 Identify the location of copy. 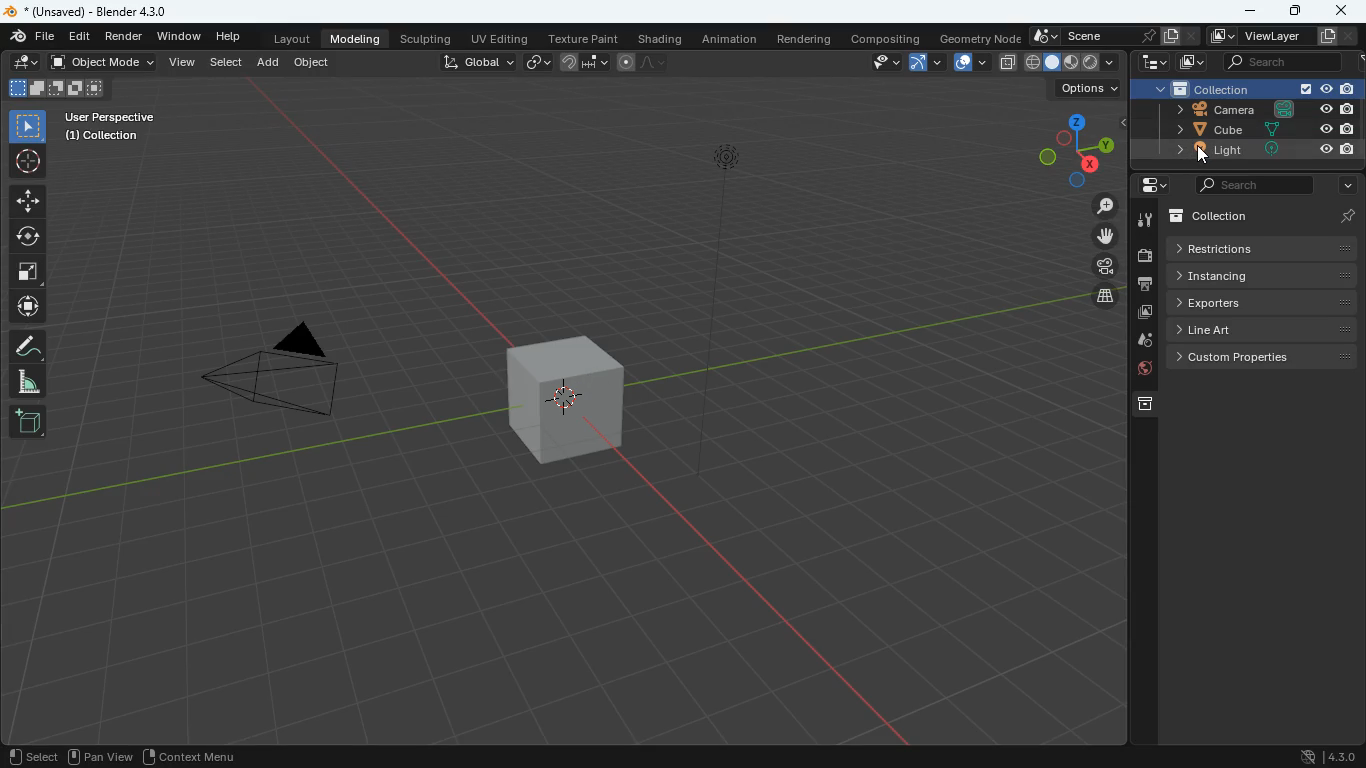
(1007, 63).